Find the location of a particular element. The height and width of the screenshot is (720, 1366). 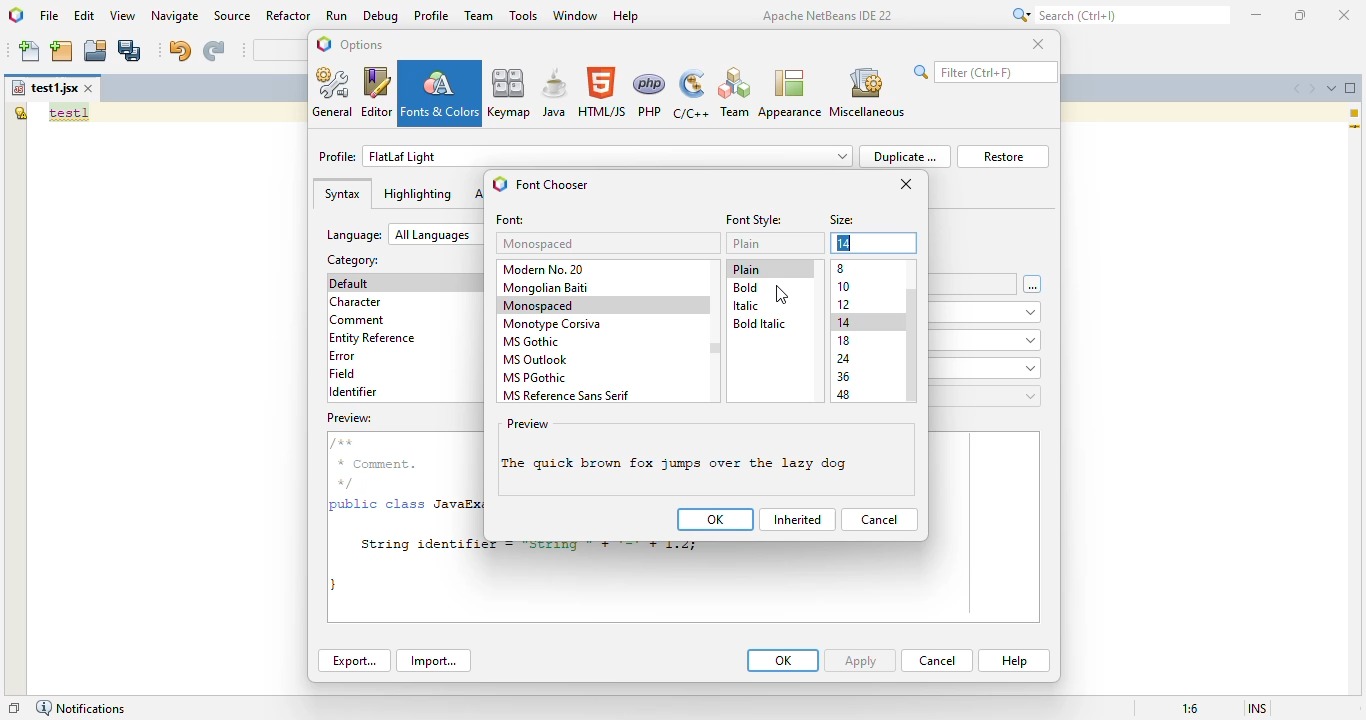

24 is located at coordinates (844, 359).